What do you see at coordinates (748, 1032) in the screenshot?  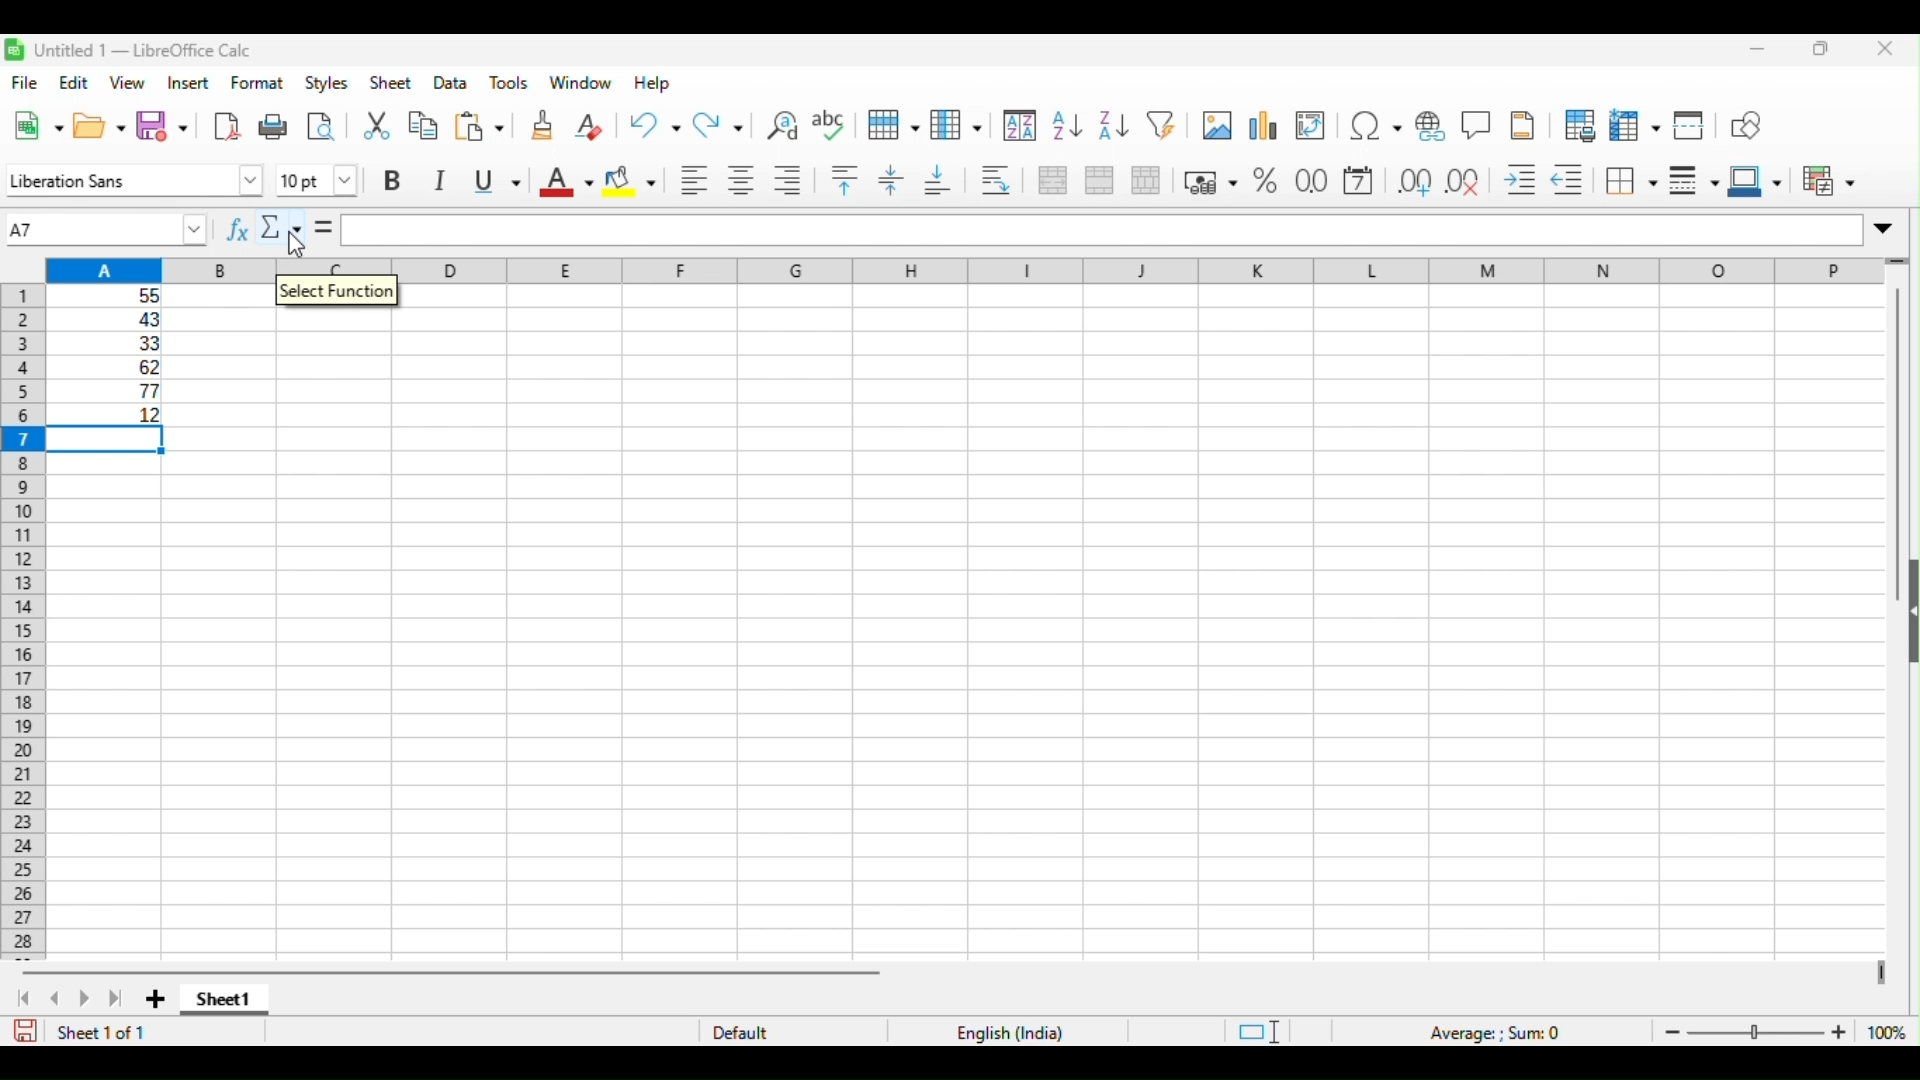 I see `default` at bounding box center [748, 1032].